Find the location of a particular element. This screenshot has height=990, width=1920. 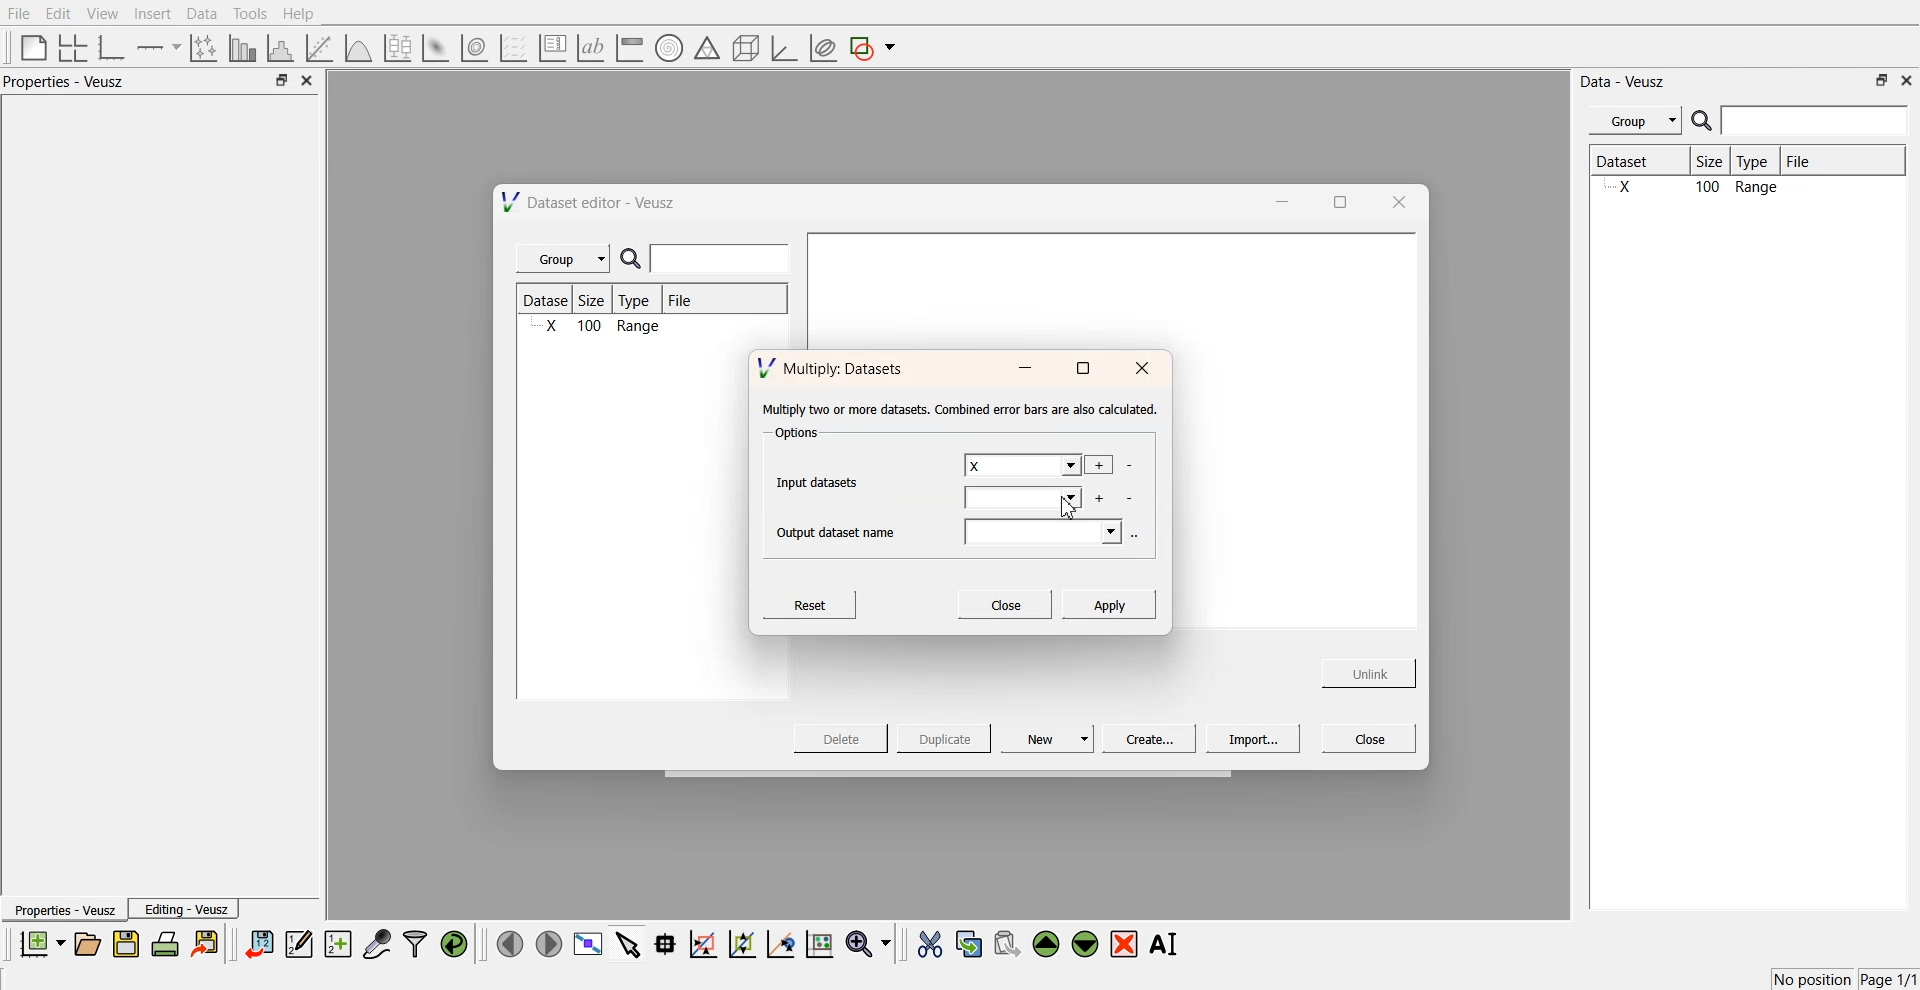

3d shapes is located at coordinates (742, 48).